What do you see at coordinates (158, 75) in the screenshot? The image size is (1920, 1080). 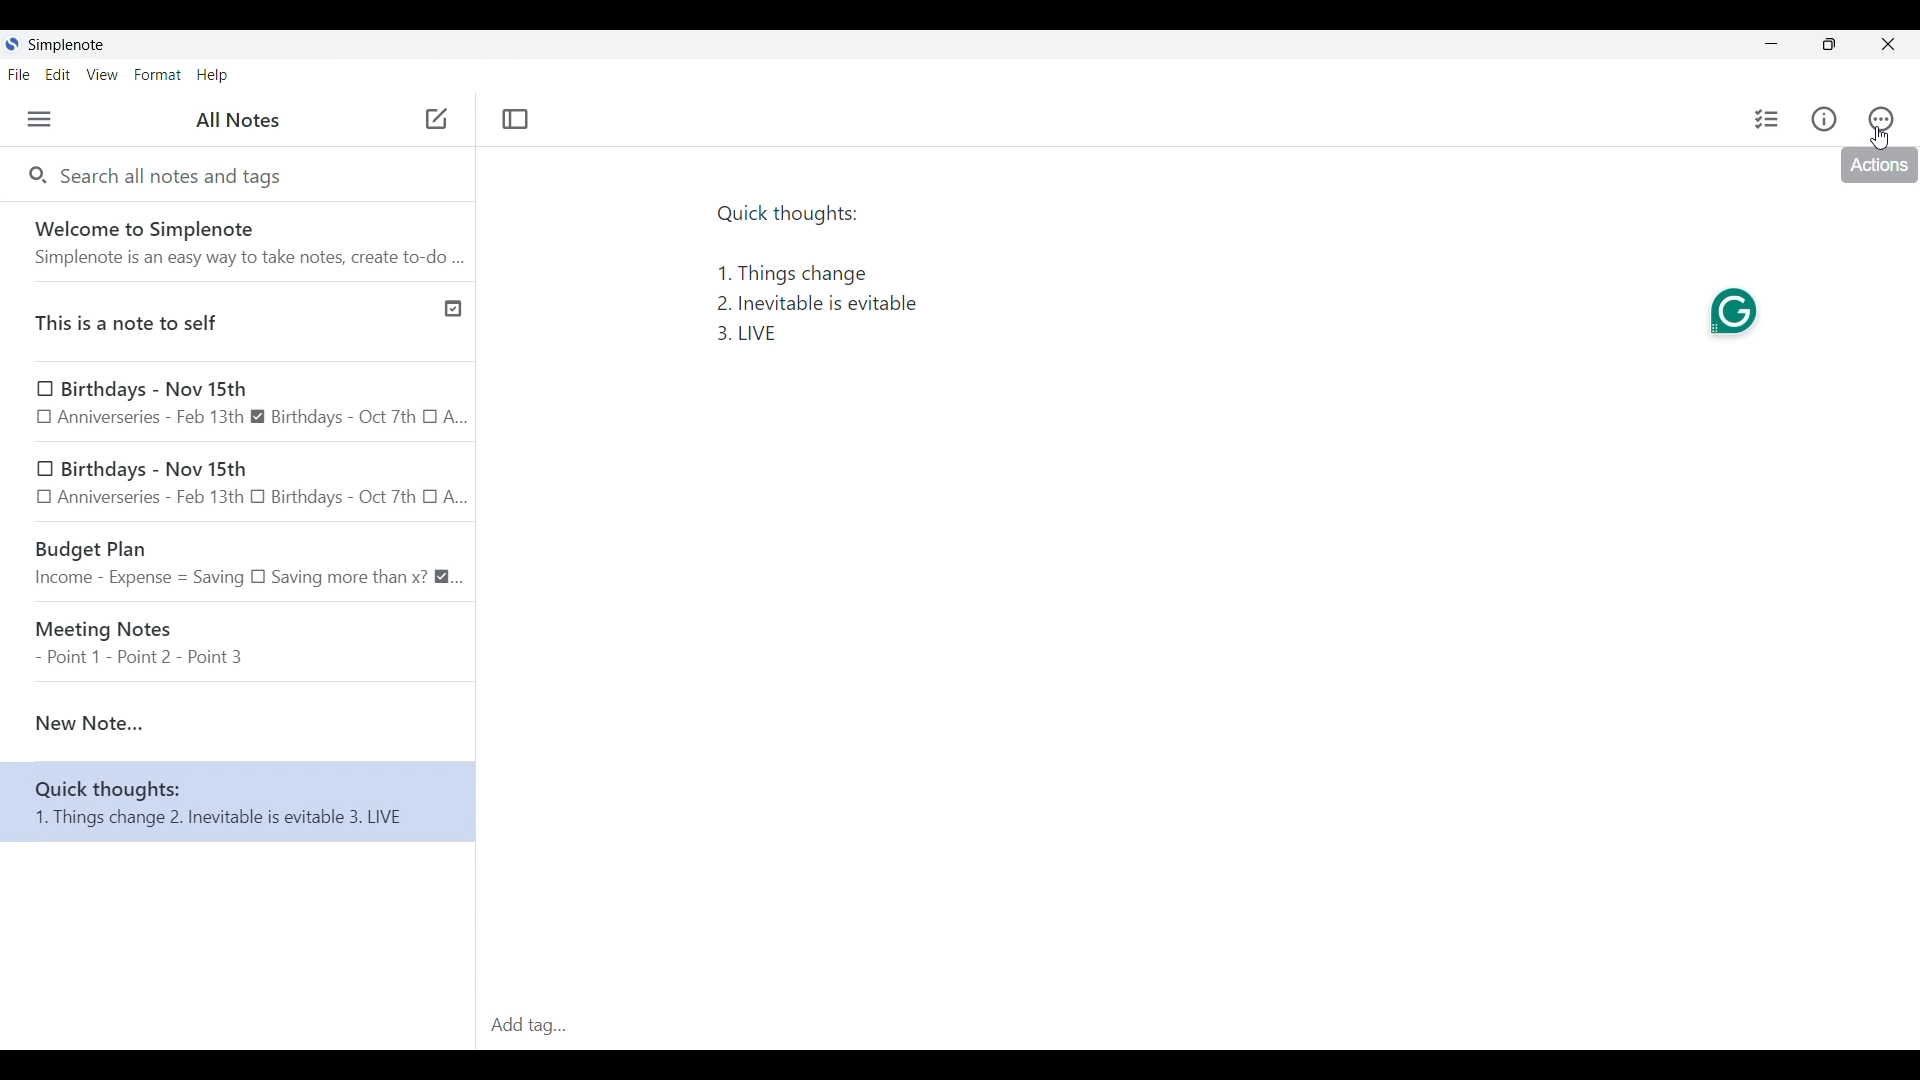 I see `Format menu` at bounding box center [158, 75].